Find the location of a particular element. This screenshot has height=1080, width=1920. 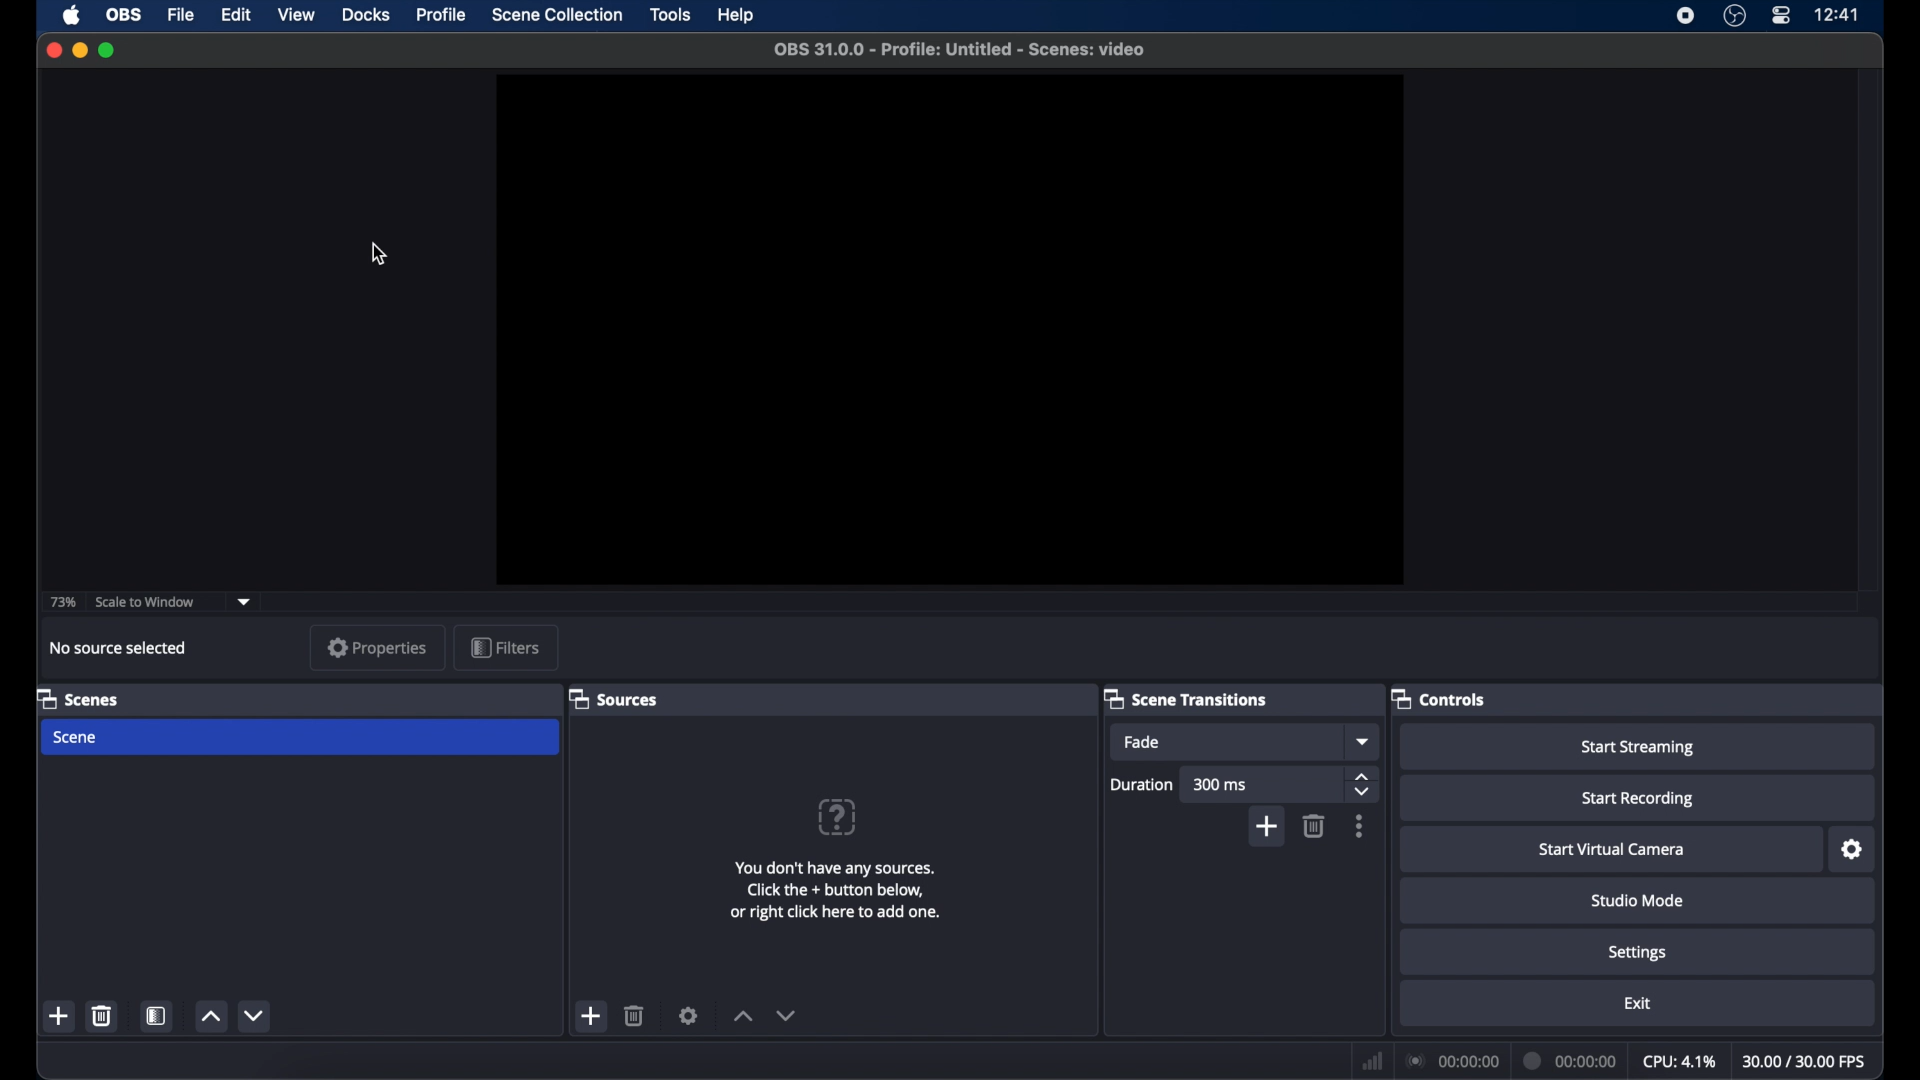

tools is located at coordinates (670, 15).